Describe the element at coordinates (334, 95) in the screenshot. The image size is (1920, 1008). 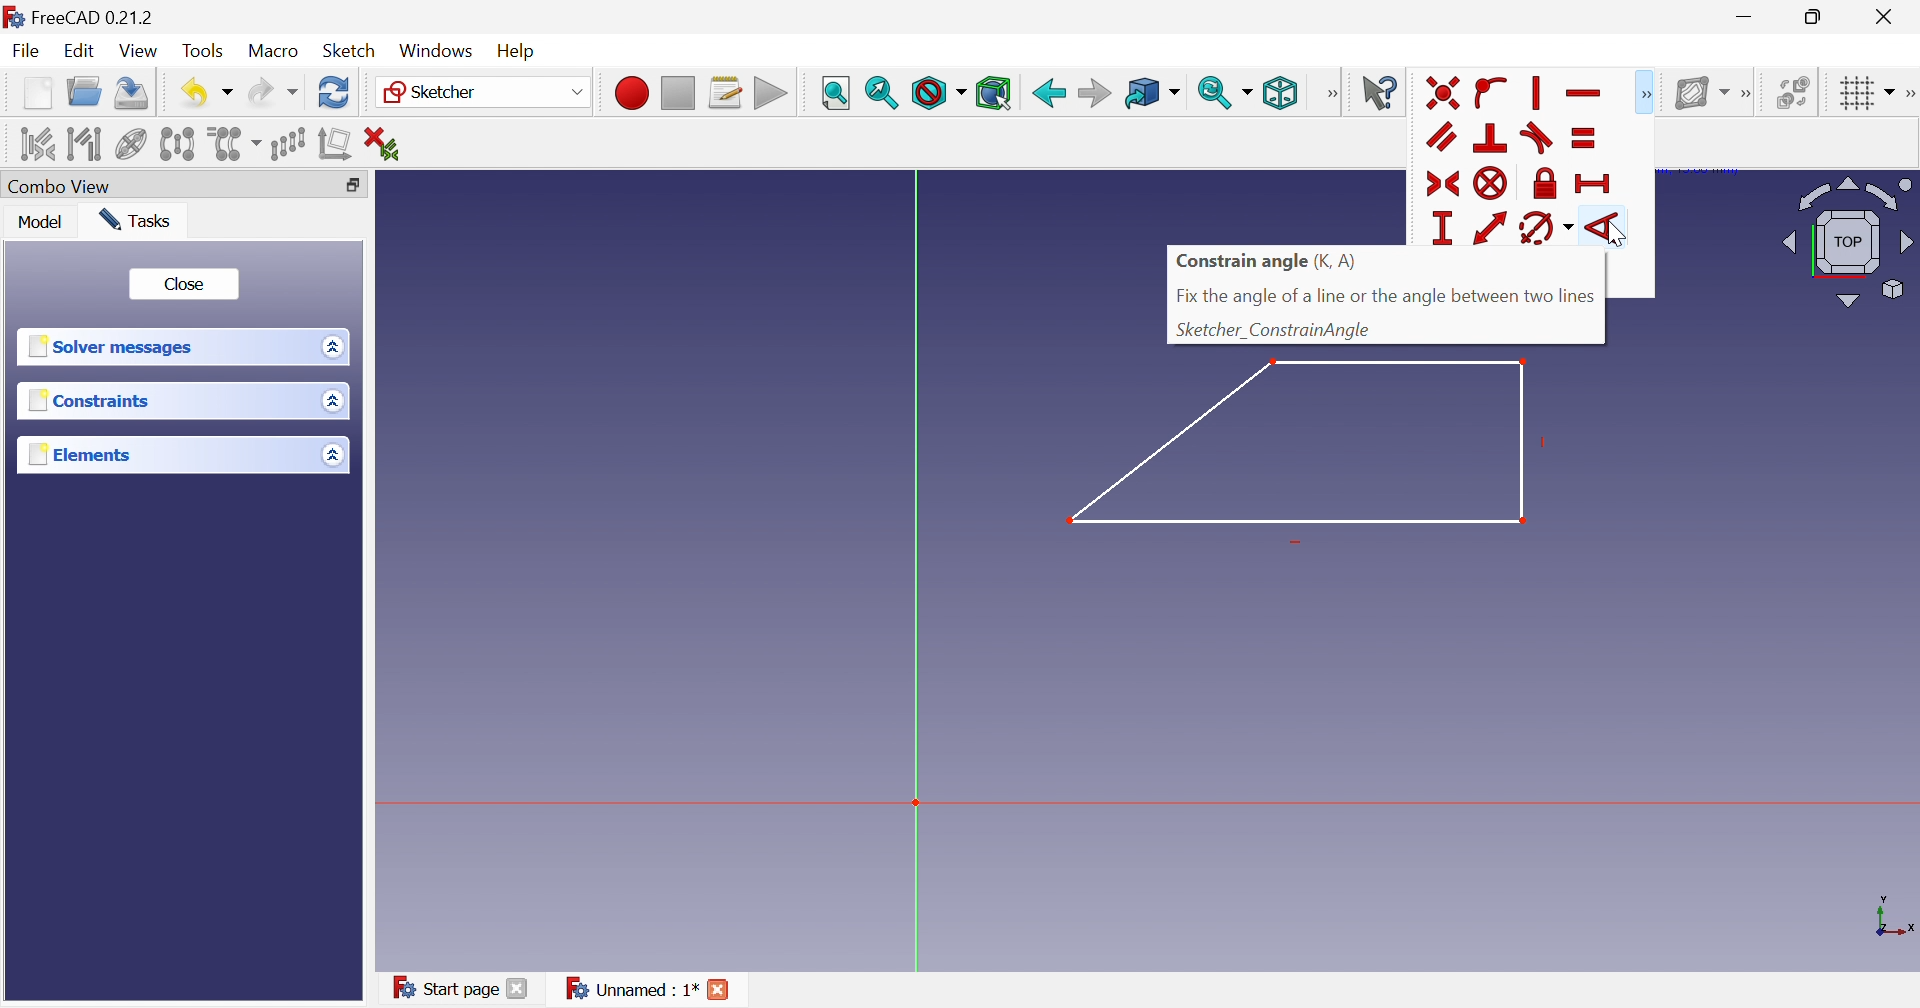
I see `Refresh` at that location.